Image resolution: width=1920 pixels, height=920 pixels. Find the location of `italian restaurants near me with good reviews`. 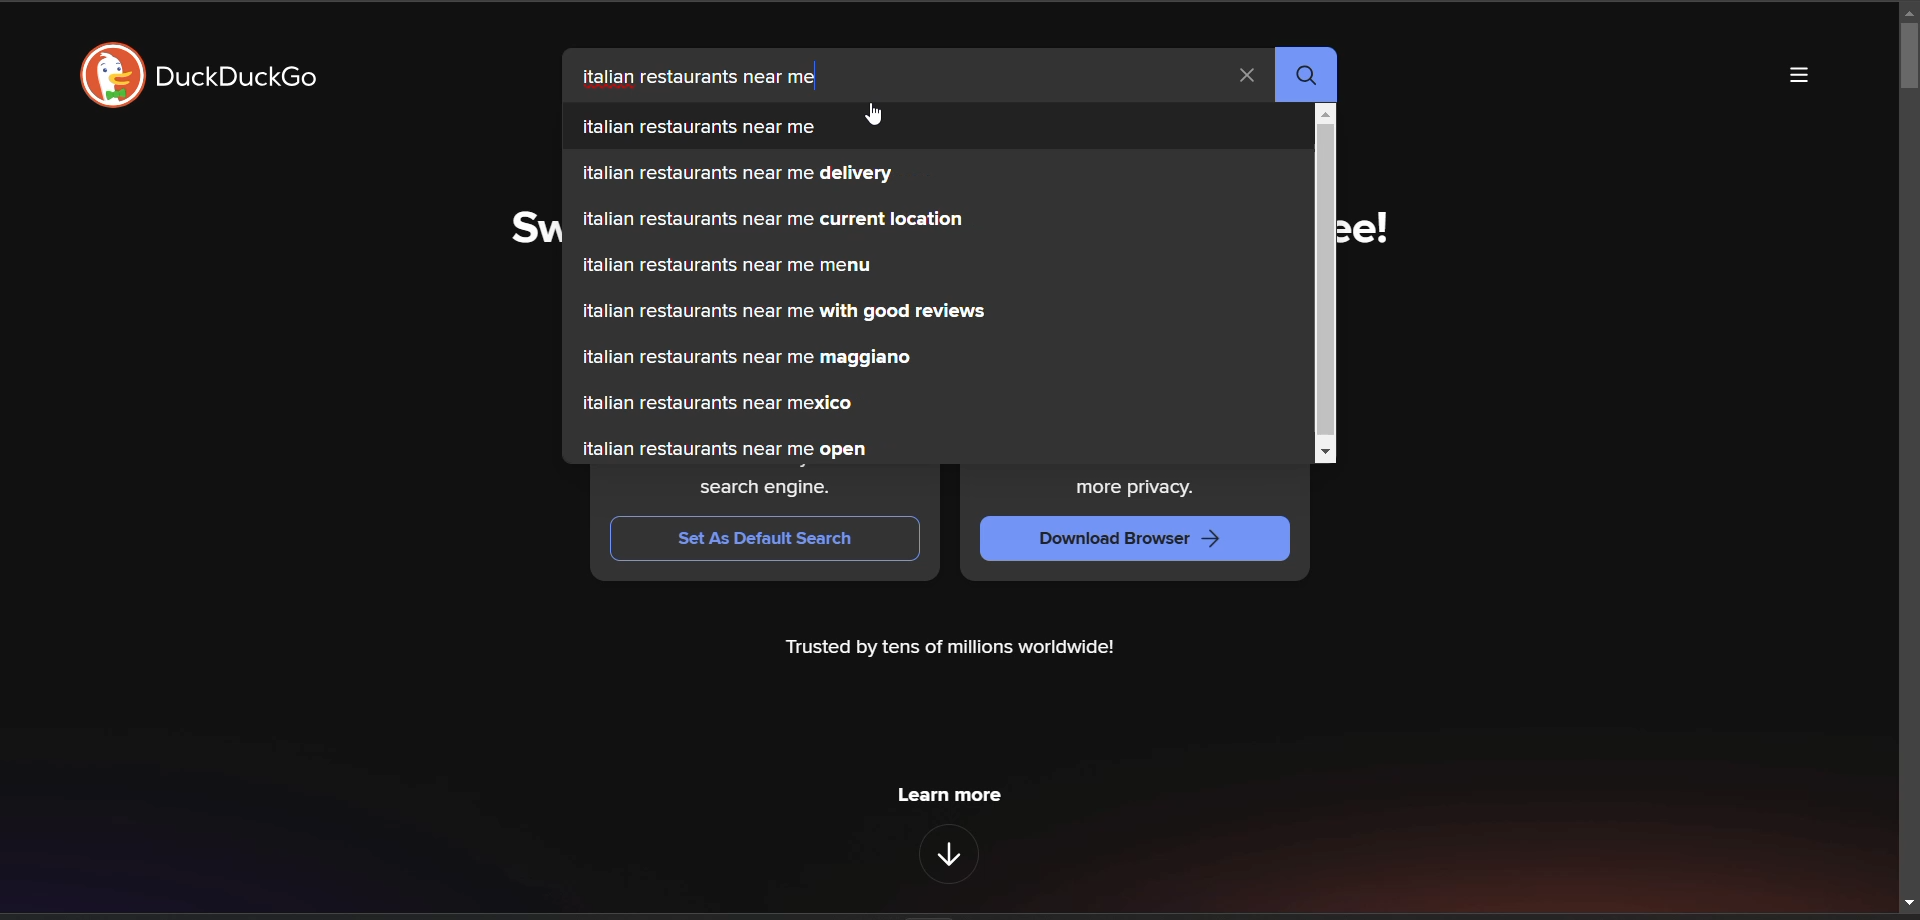

italian restaurants near me with good reviews is located at coordinates (936, 311).